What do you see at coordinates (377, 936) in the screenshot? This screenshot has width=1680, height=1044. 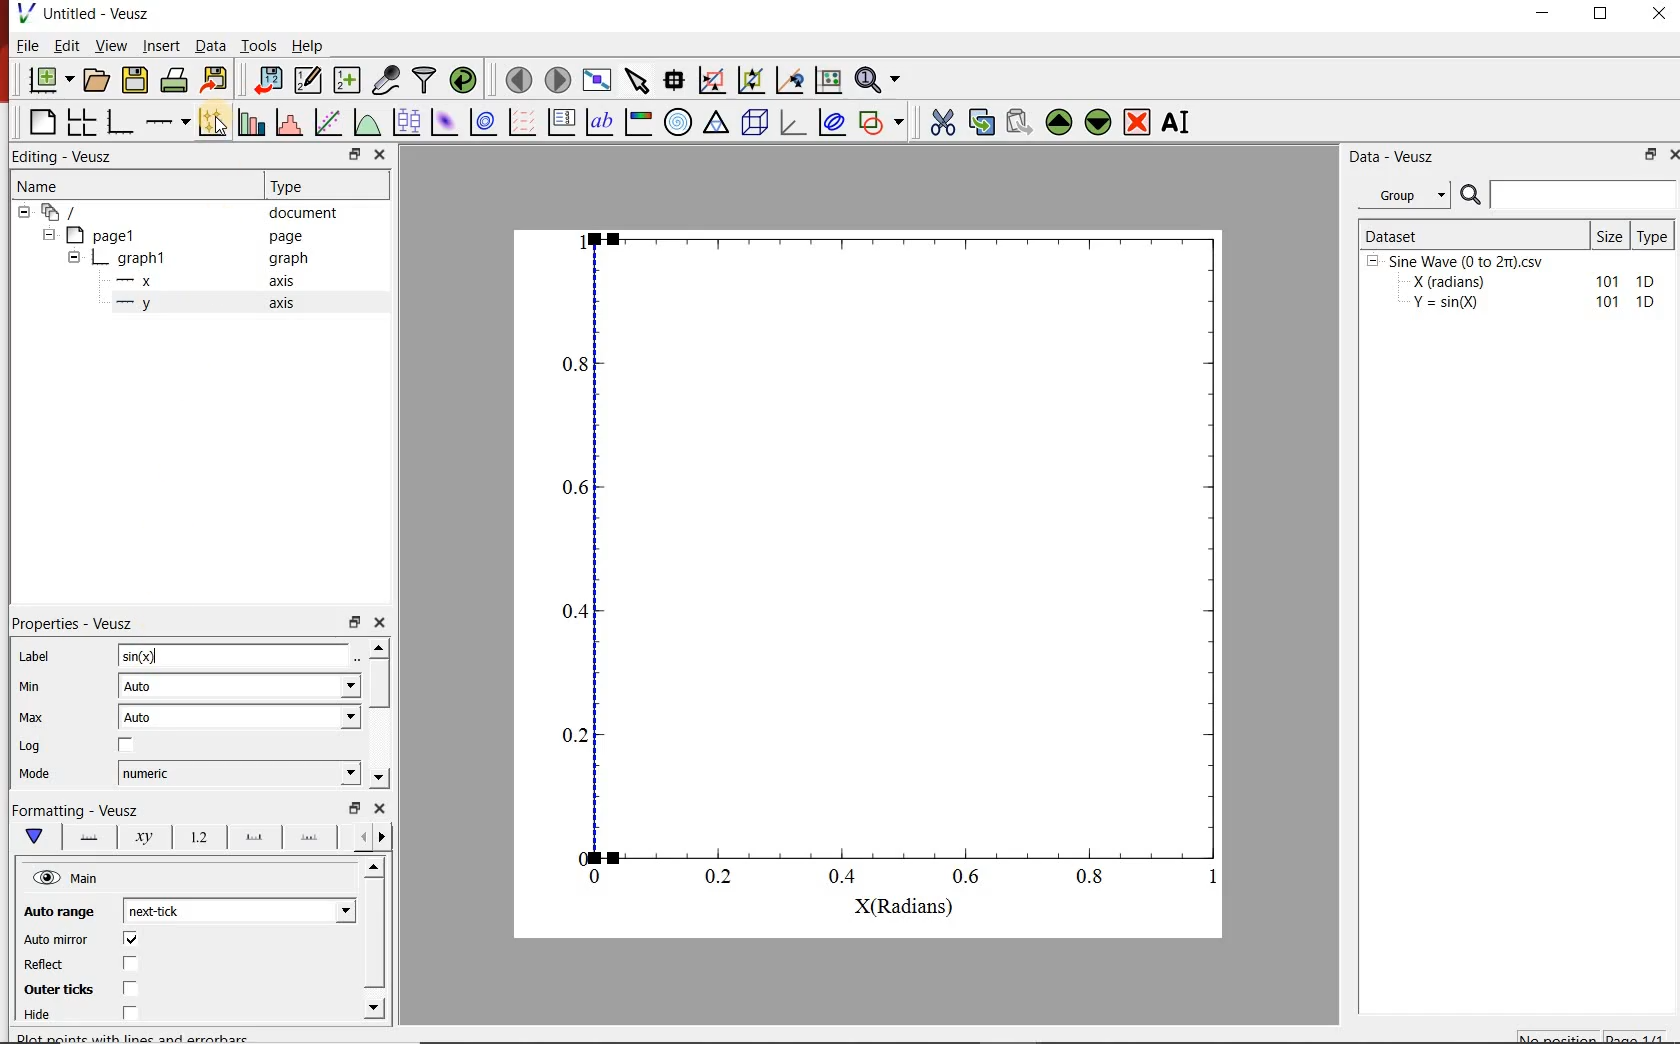 I see `Horizontal scrollbar` at bounding box center [377, 936].